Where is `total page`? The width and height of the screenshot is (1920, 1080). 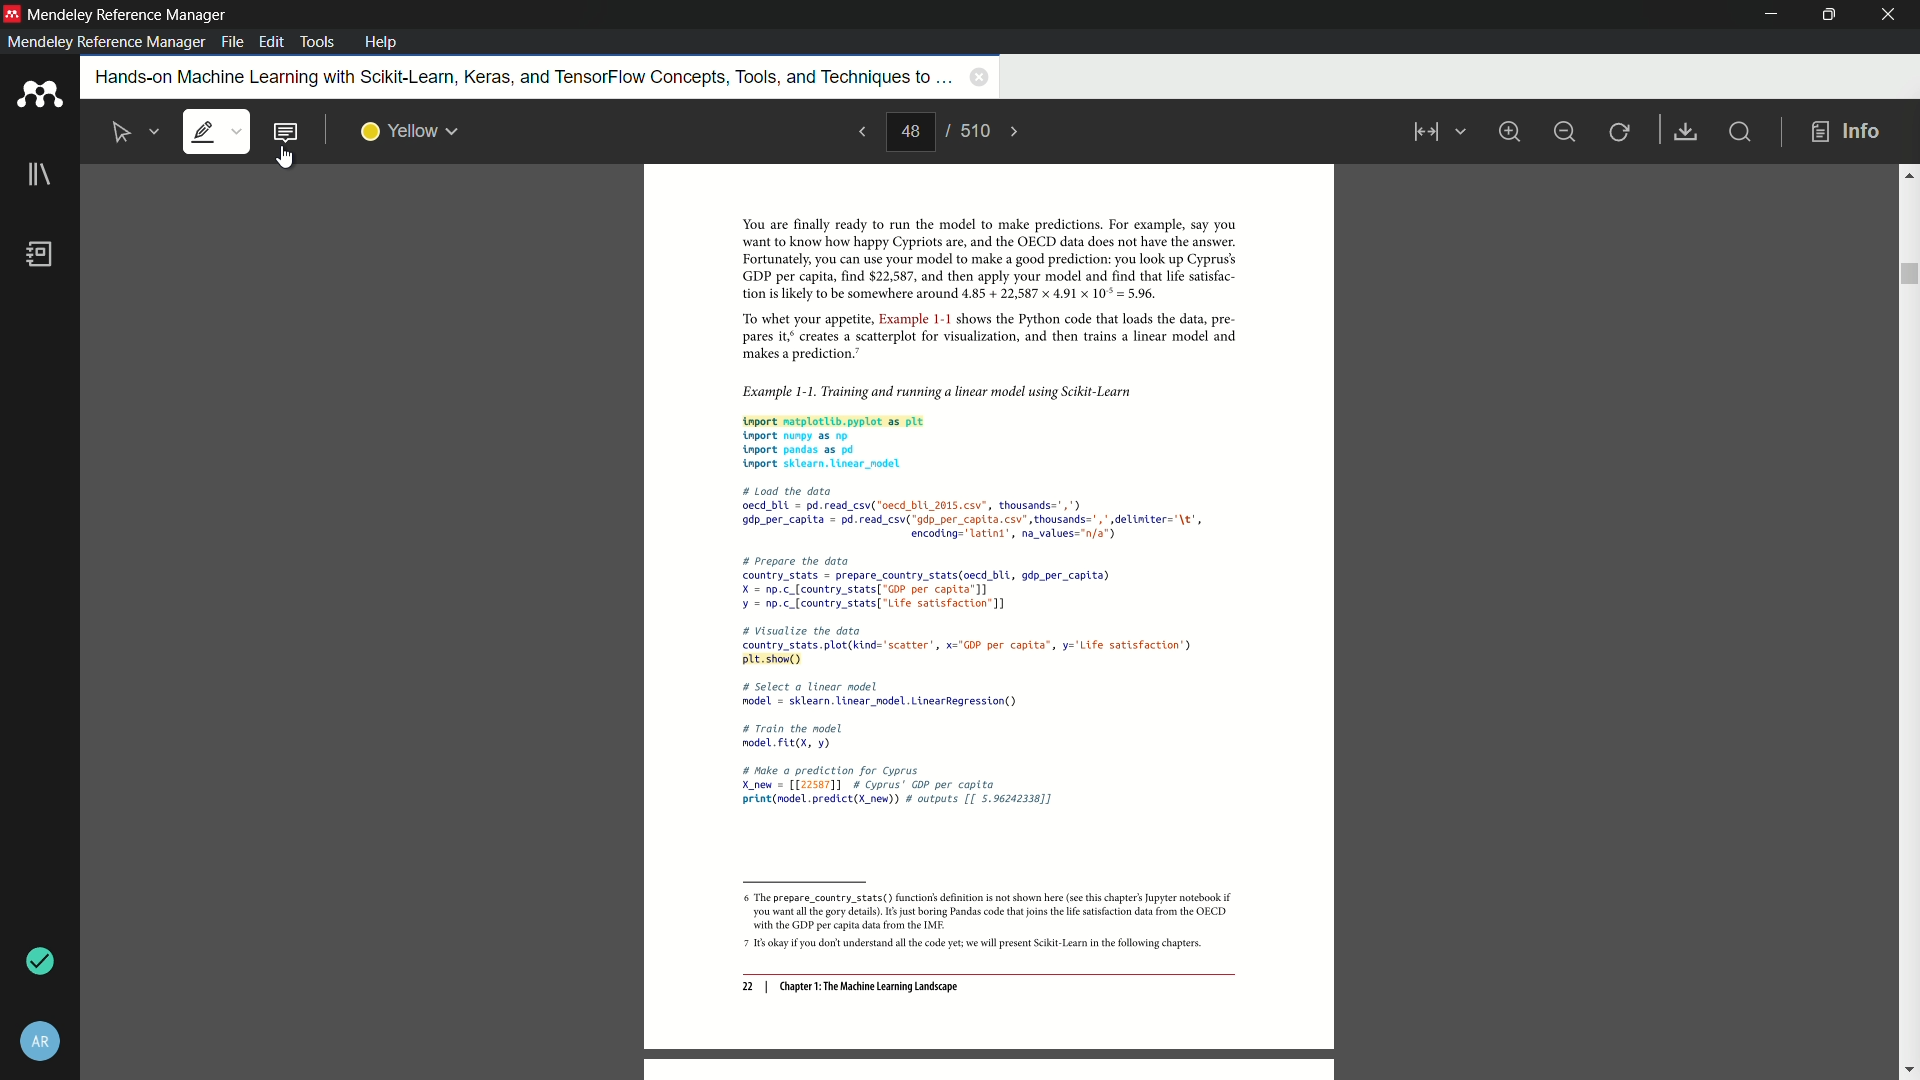 total page is located at coordinates (973, 130).